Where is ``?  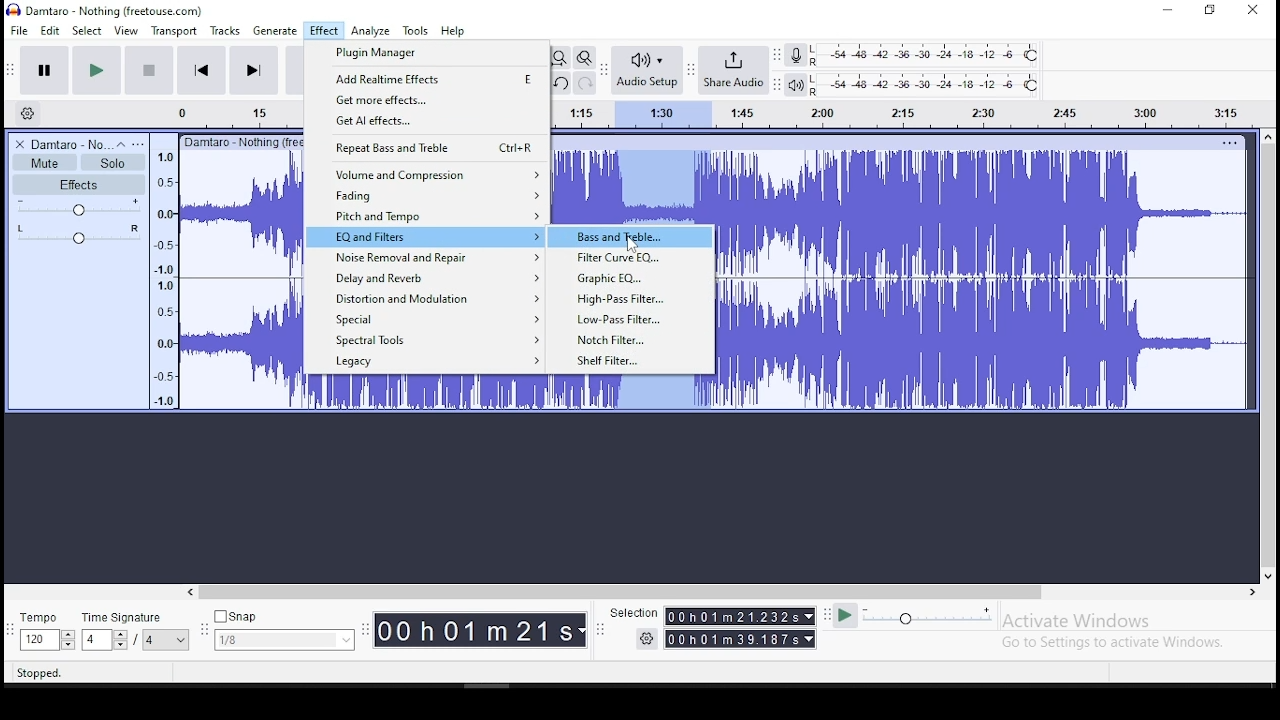
 is located at coordinates (690, 70).